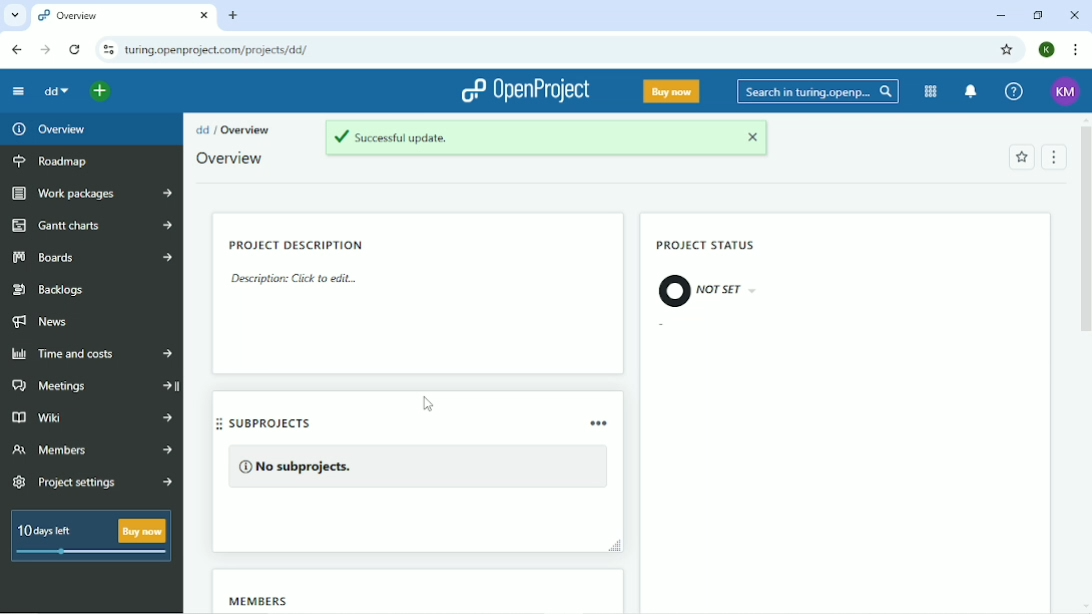 This screenshot has width=1092, height=614. I want to click on Overview, so click(49, 128).